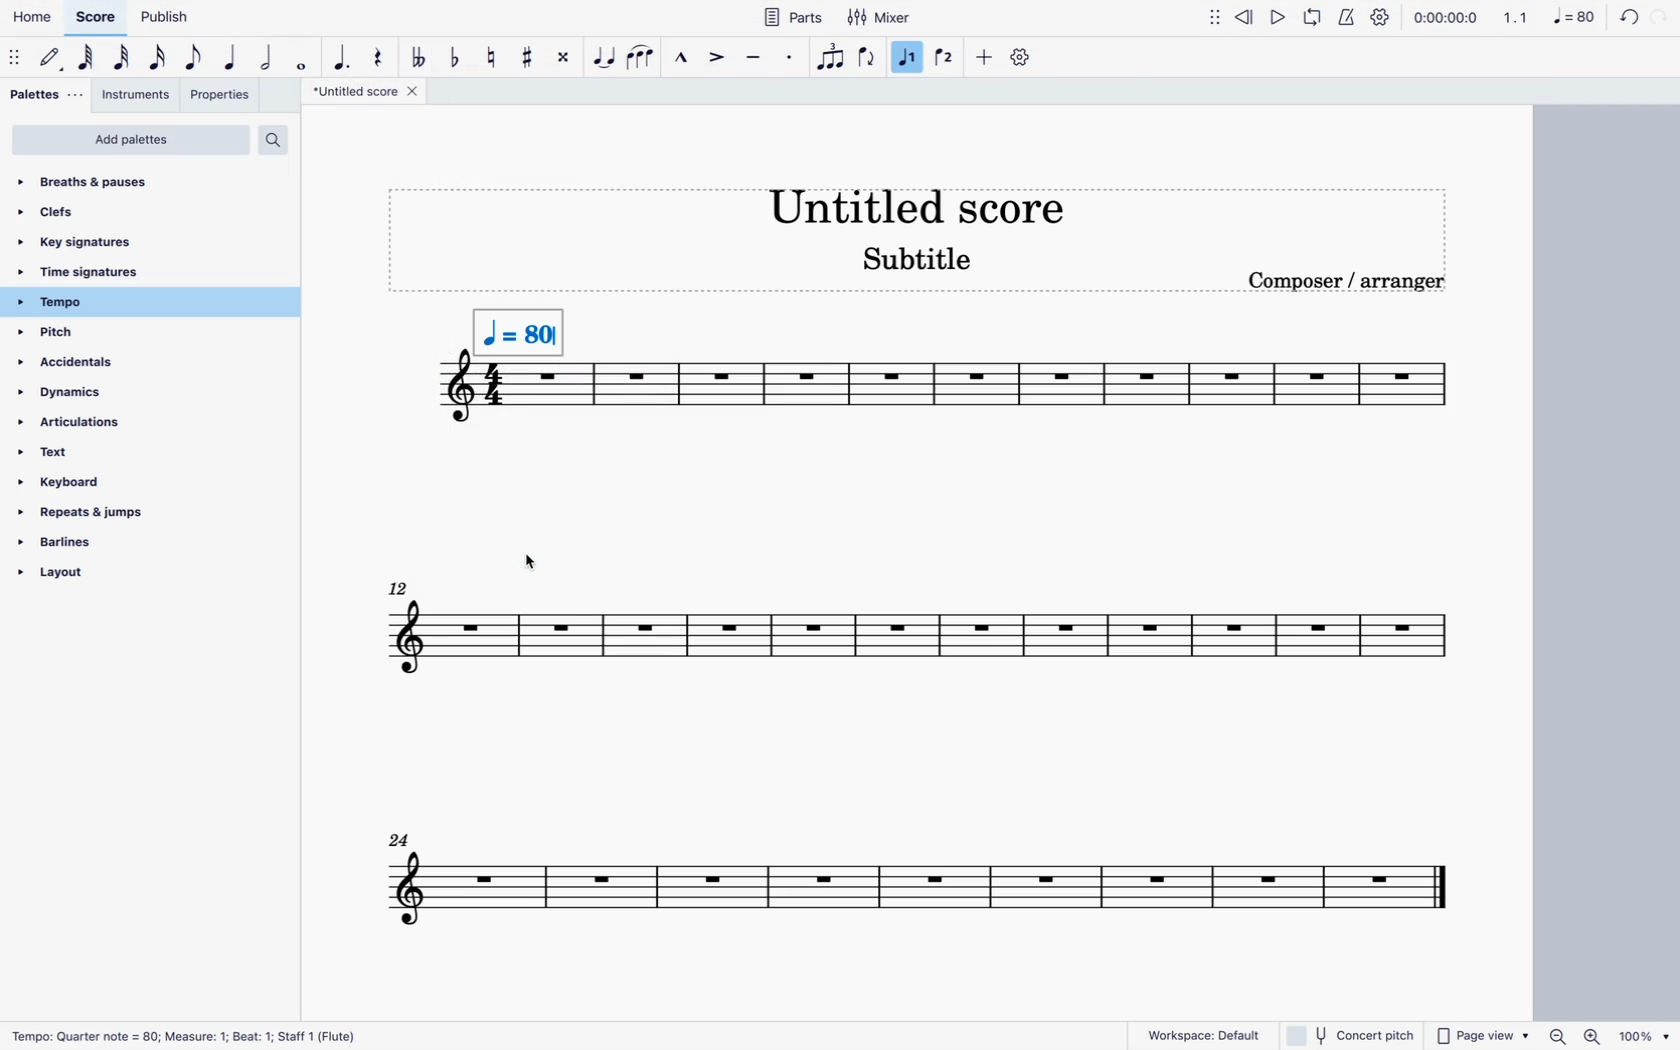  I want to click on tempo, so click(517, 322).